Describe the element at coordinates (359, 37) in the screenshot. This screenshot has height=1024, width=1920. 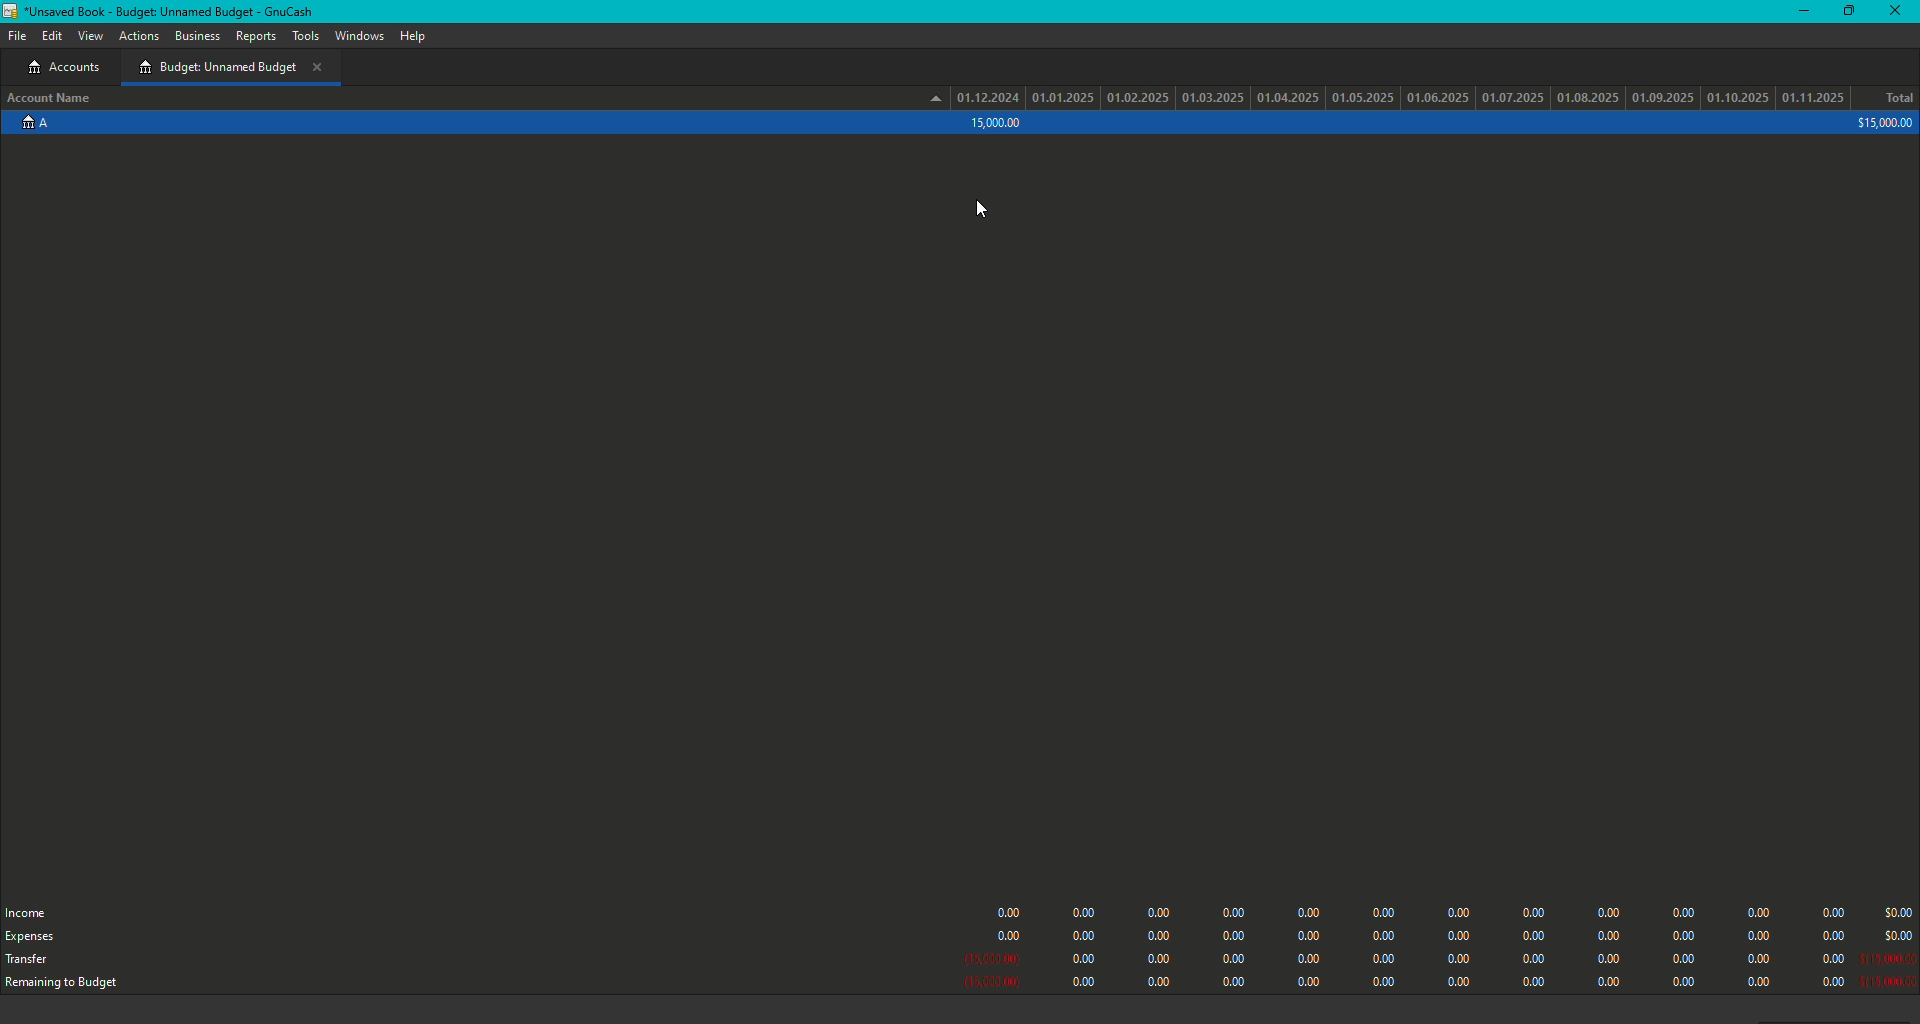
I see `Windows` at that location.